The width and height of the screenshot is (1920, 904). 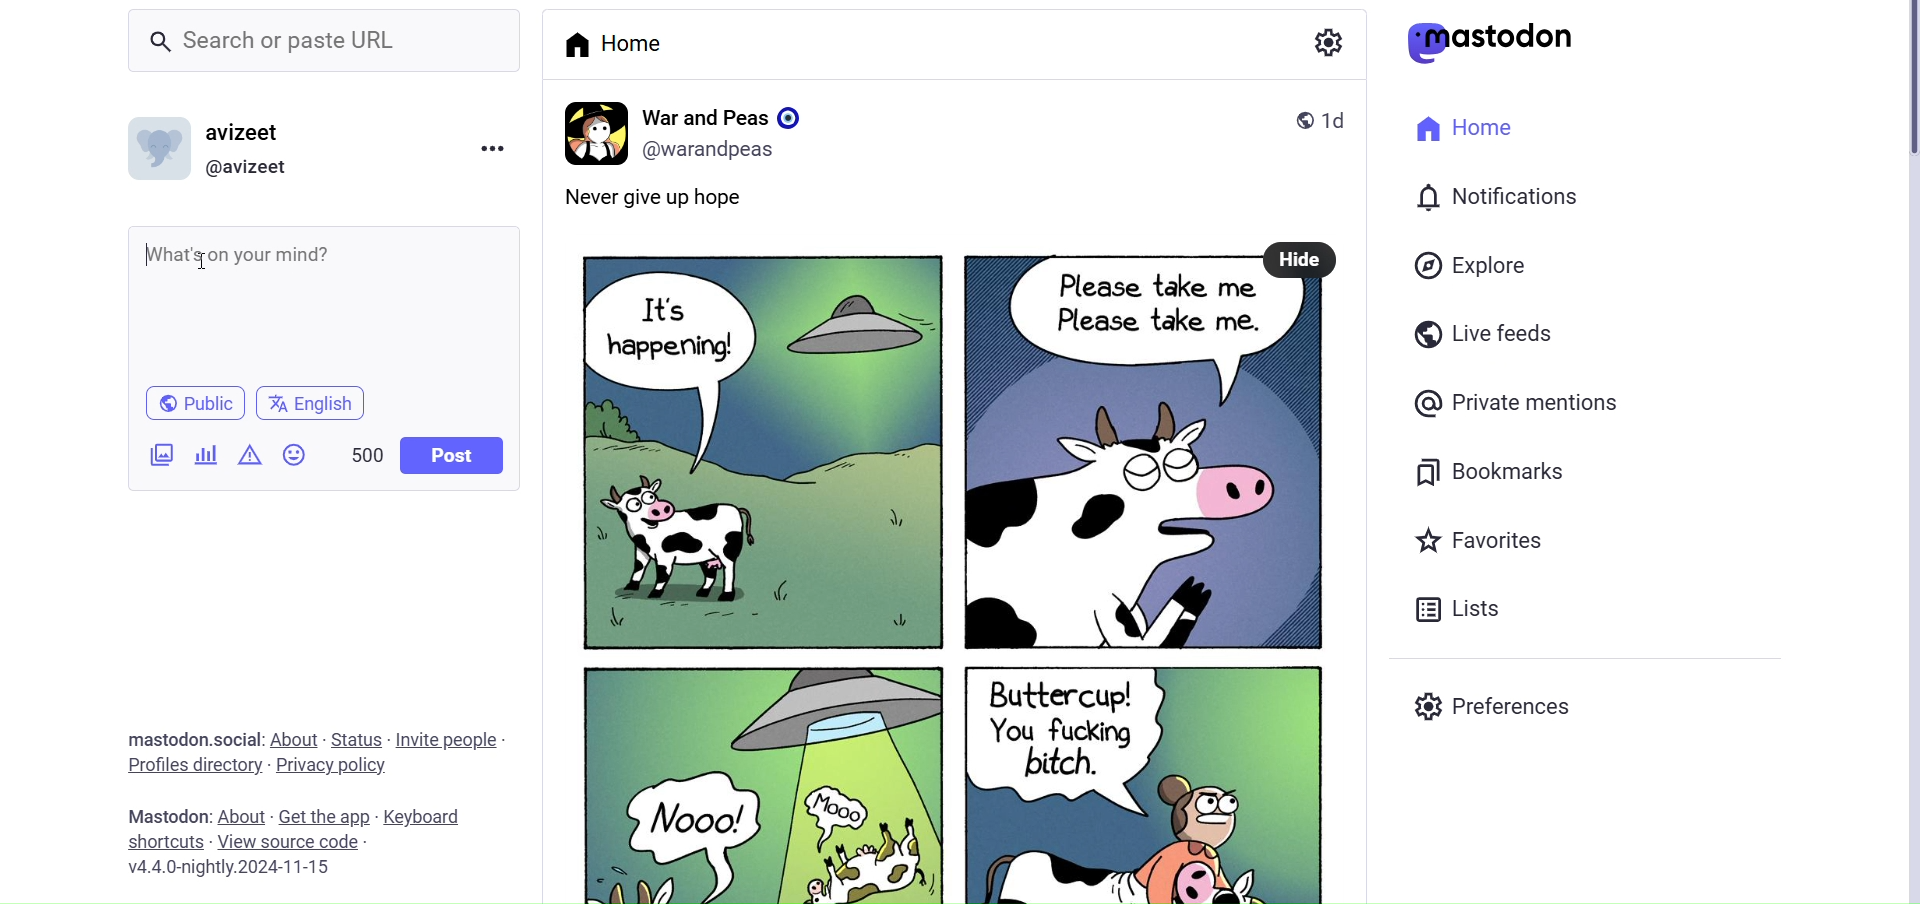 What do you see at coordinates (1294, 119) in the screenshot?
I see `public post` at bounding box center [1294, 119].